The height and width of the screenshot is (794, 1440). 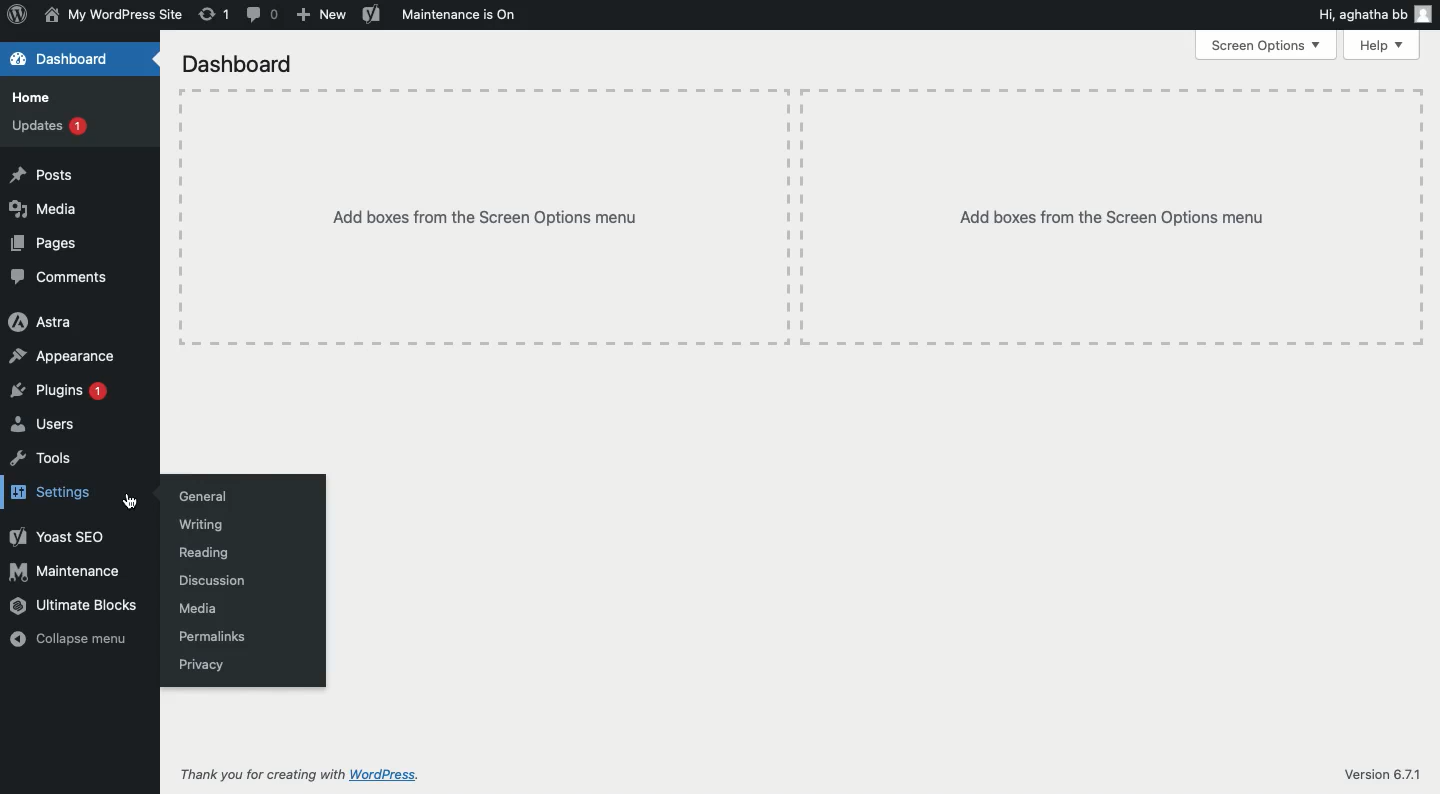 What do you see at coordinates (215, 14) in the screenshot?
I see `Revision` at bounding box center [215, 14].